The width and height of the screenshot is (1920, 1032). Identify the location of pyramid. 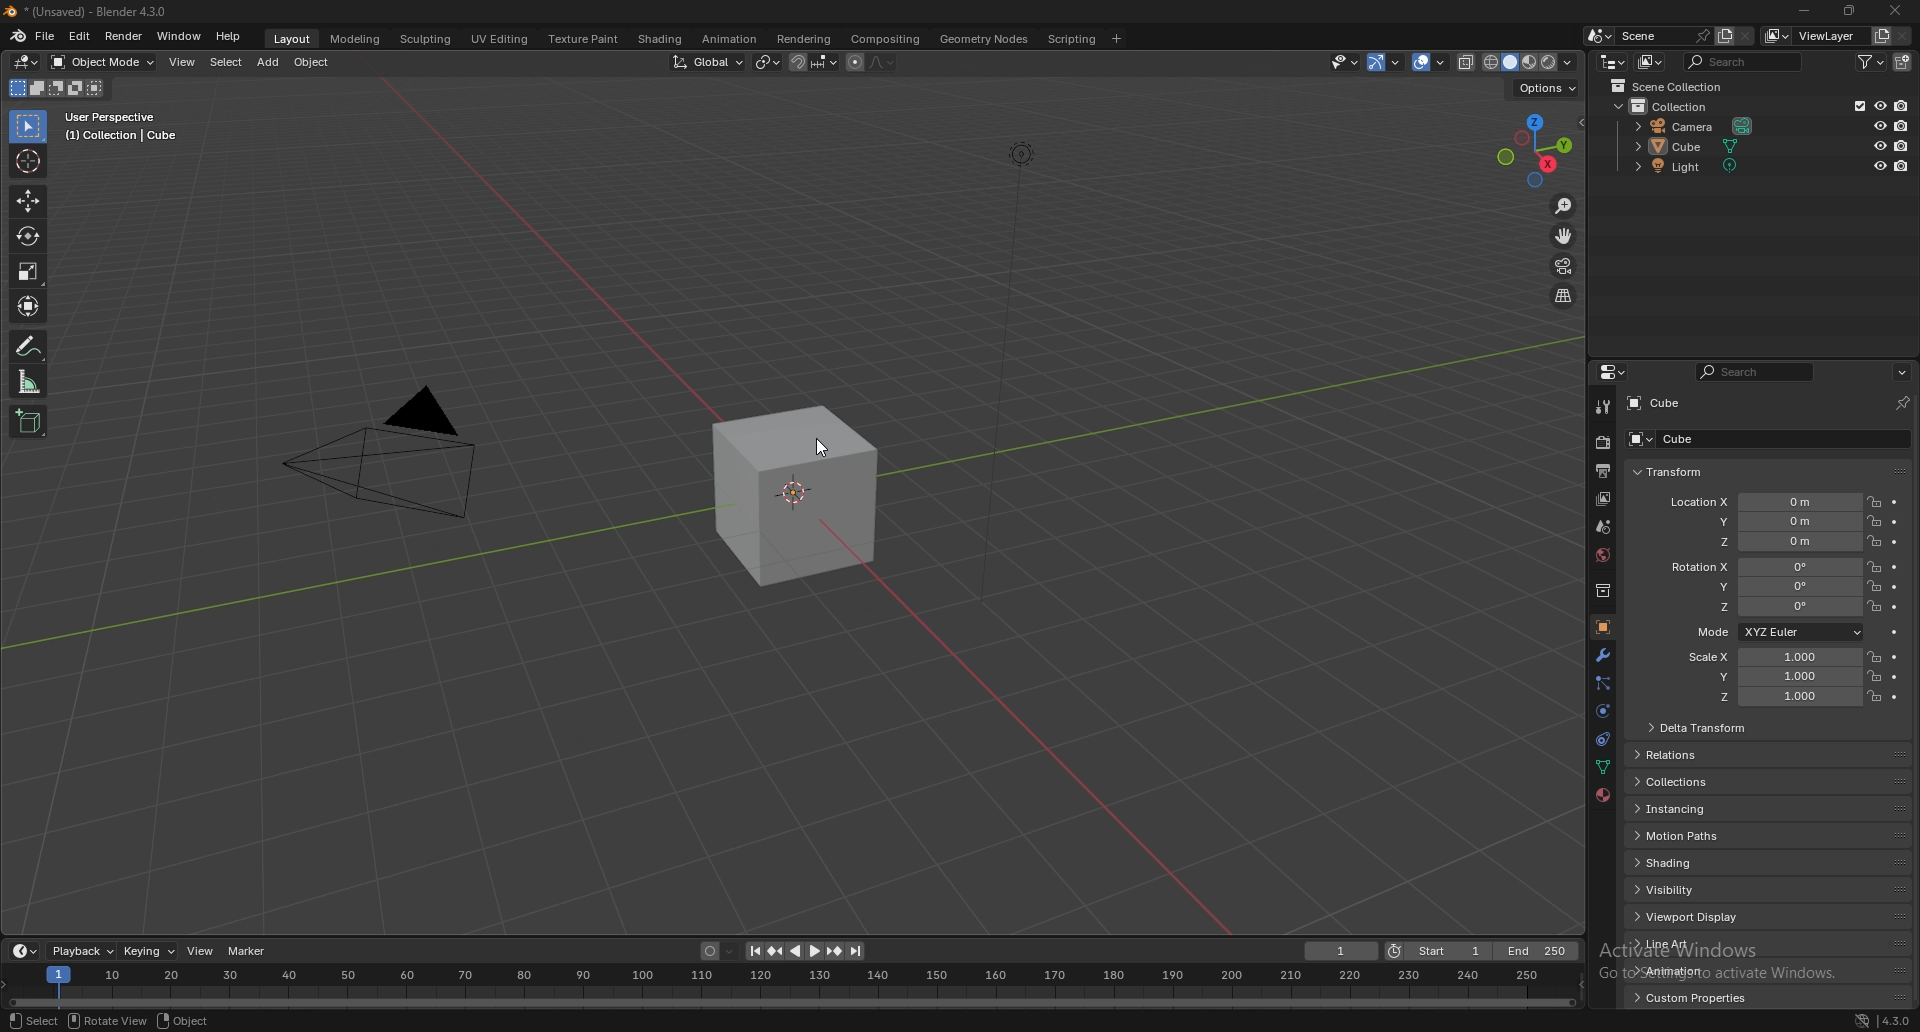
(386, 469).